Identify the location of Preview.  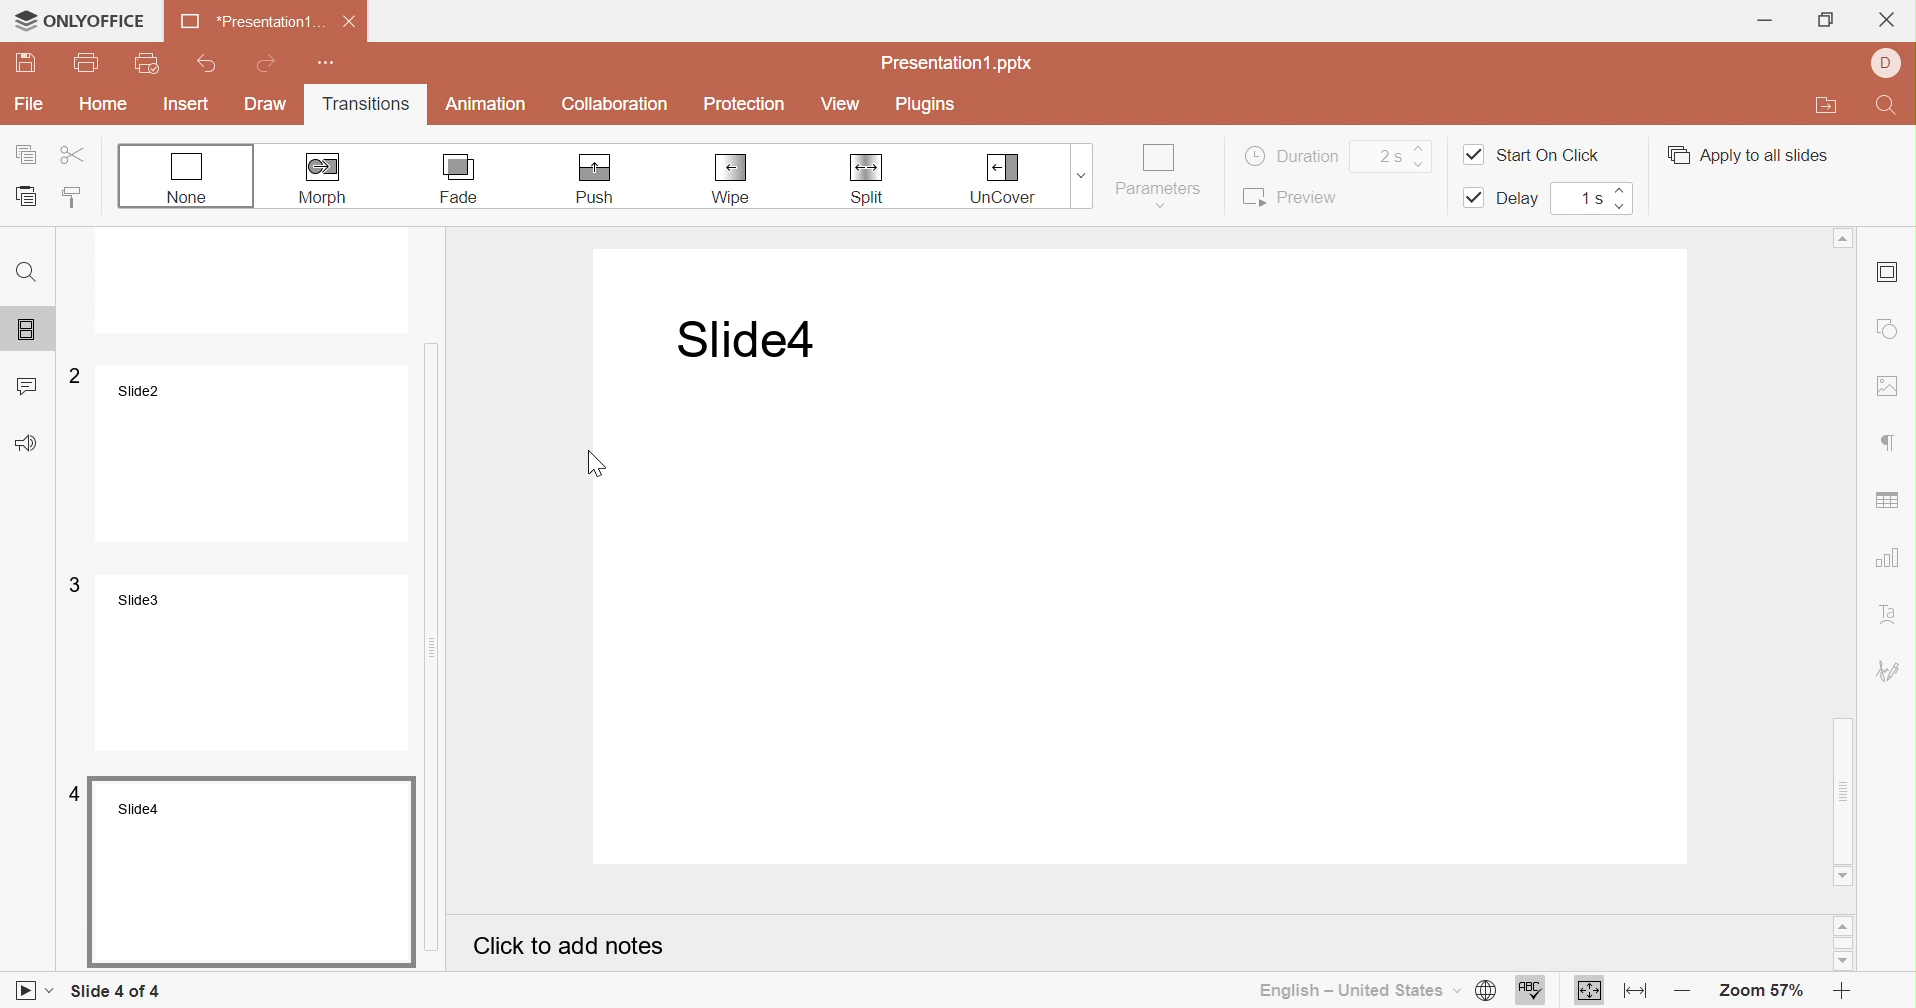
(1289, 197).